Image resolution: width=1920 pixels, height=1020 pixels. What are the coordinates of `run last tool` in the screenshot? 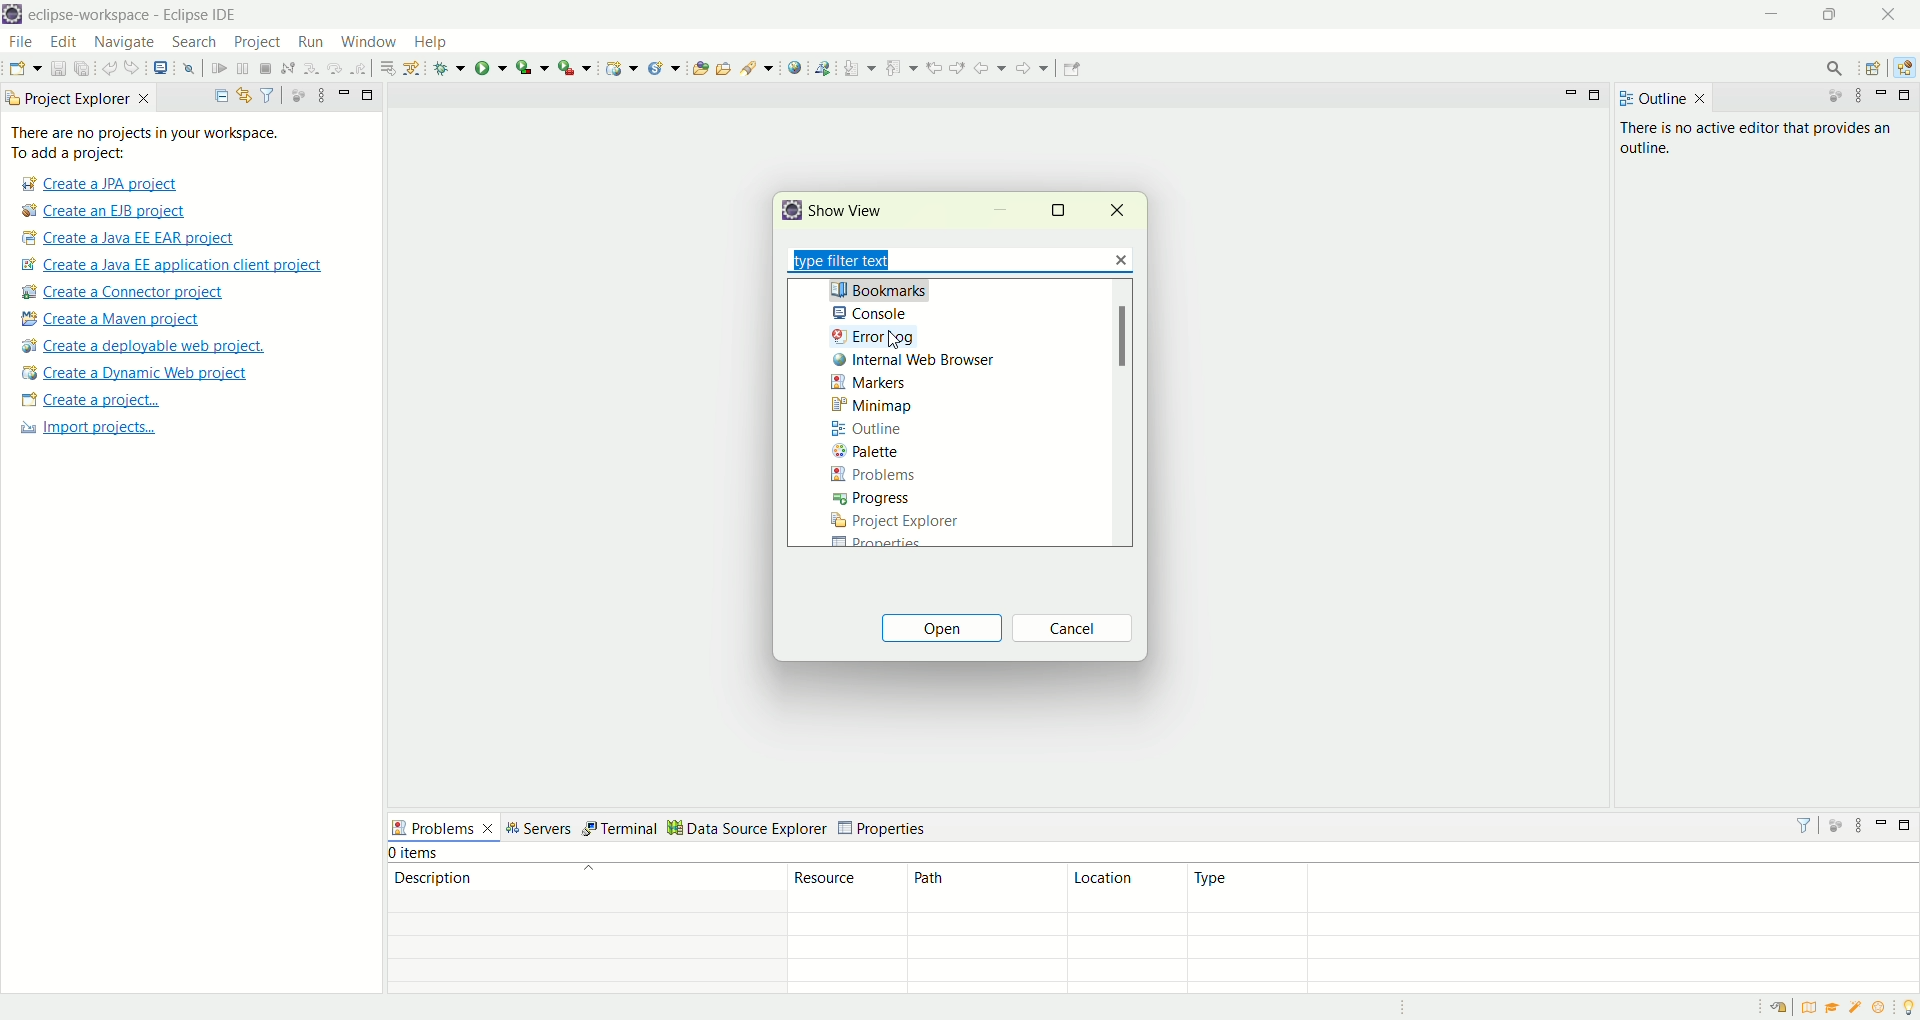 It's located at (572, 67).